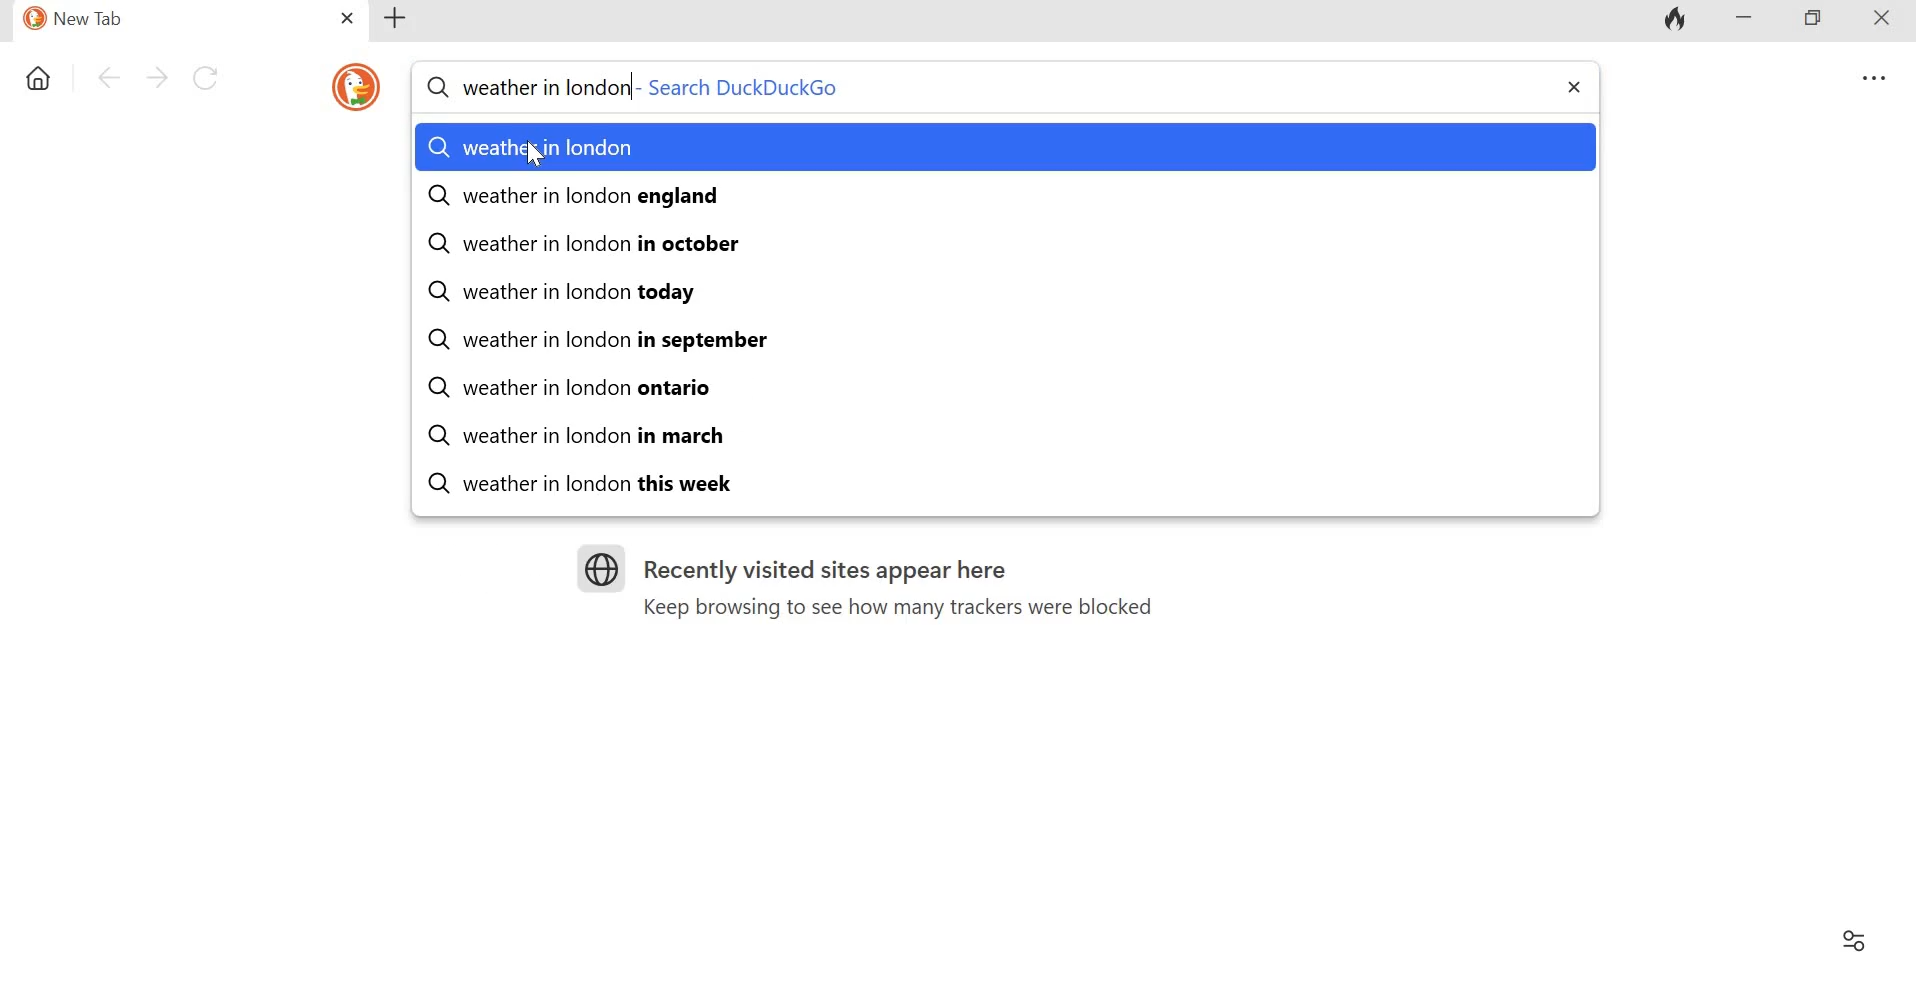 The image size is (1916, 1002). Describe the element at coordinates (1815, 18) in the screenshot. I see `Maximize` at that location.